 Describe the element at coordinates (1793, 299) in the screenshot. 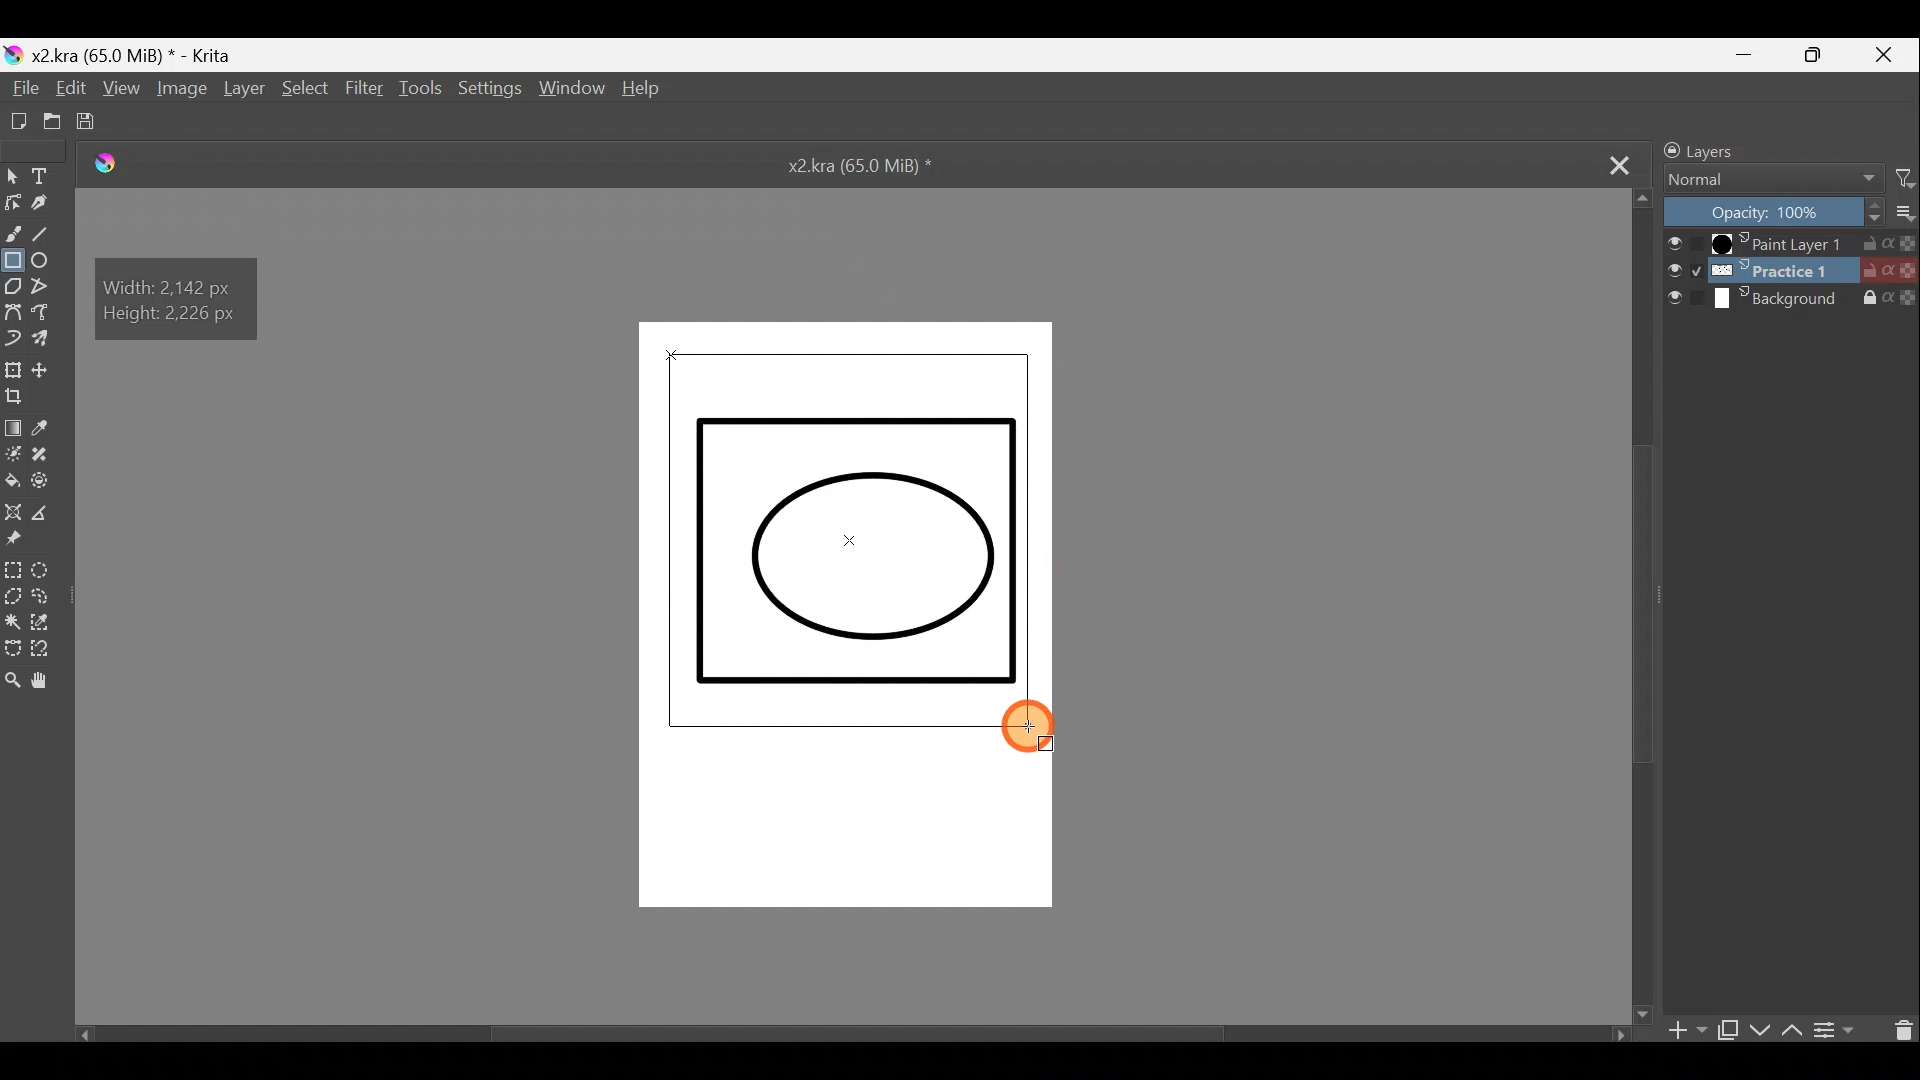

I see `Background` at that location.